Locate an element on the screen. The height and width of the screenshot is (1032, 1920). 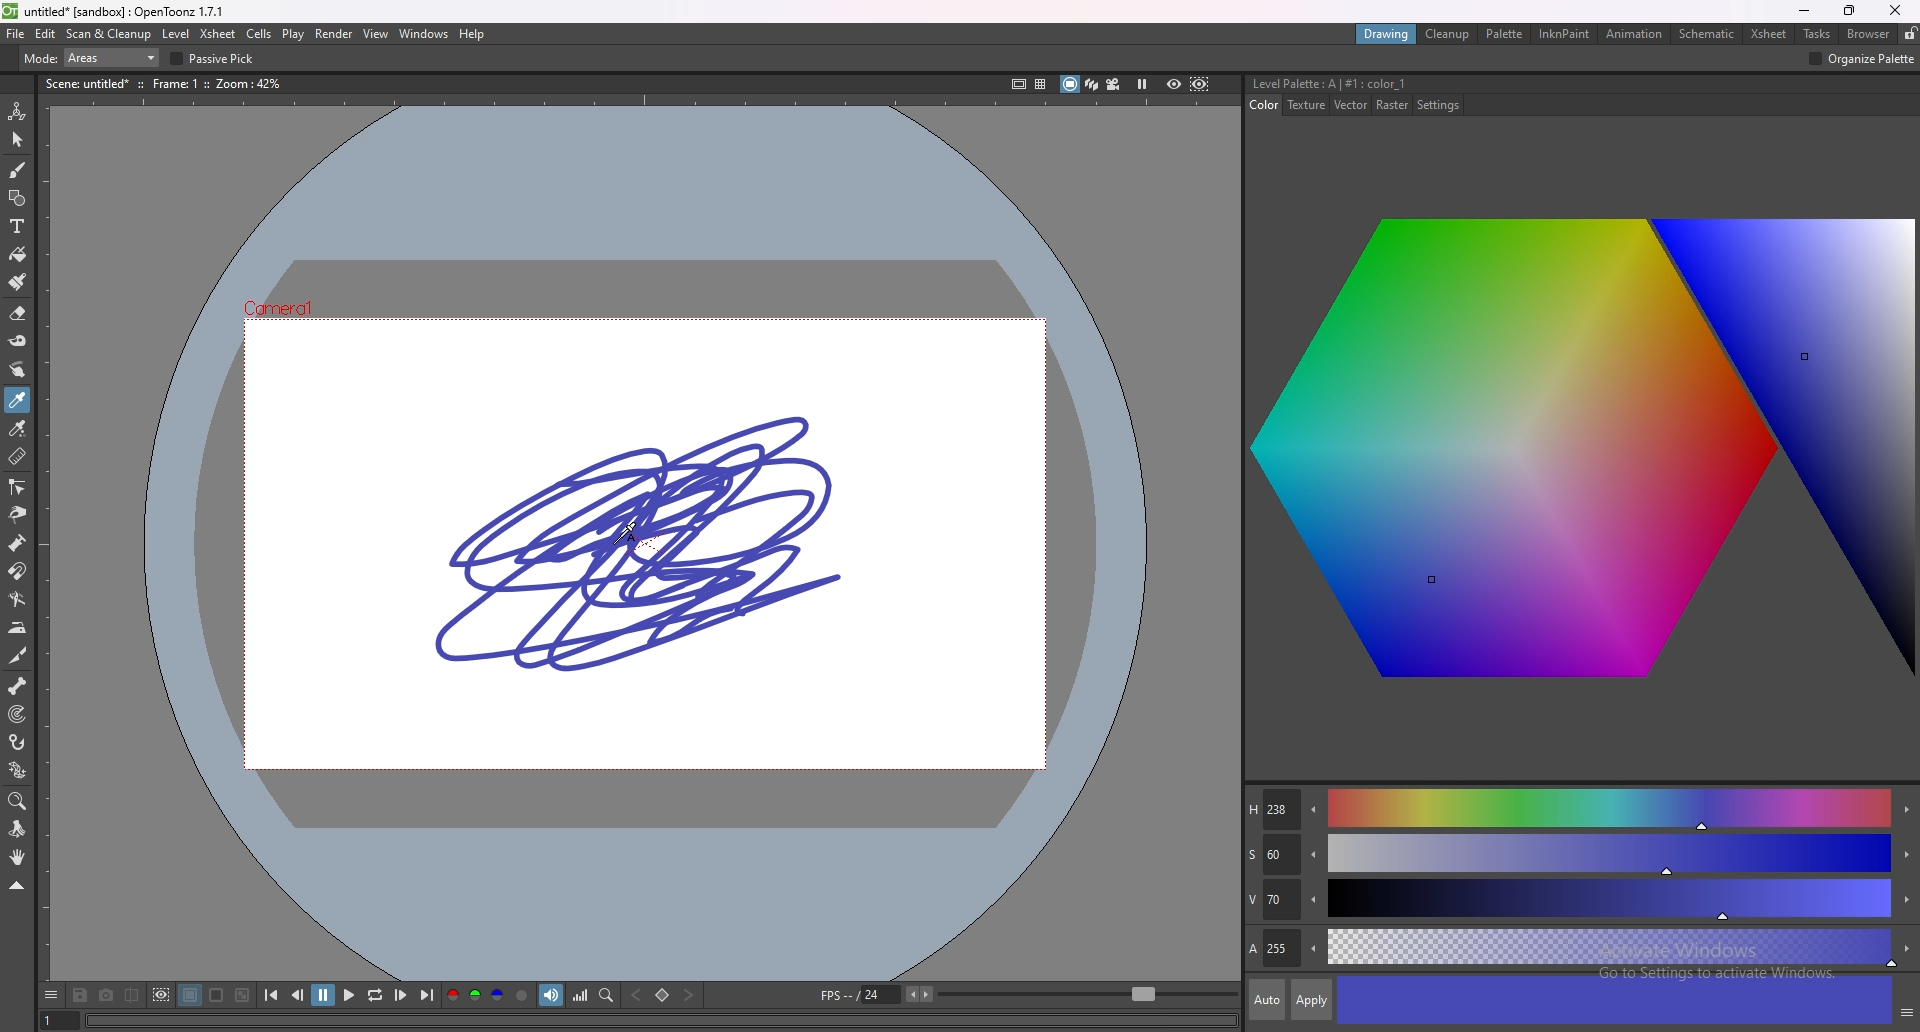
eraser tool is located at coordinates (18, 313).